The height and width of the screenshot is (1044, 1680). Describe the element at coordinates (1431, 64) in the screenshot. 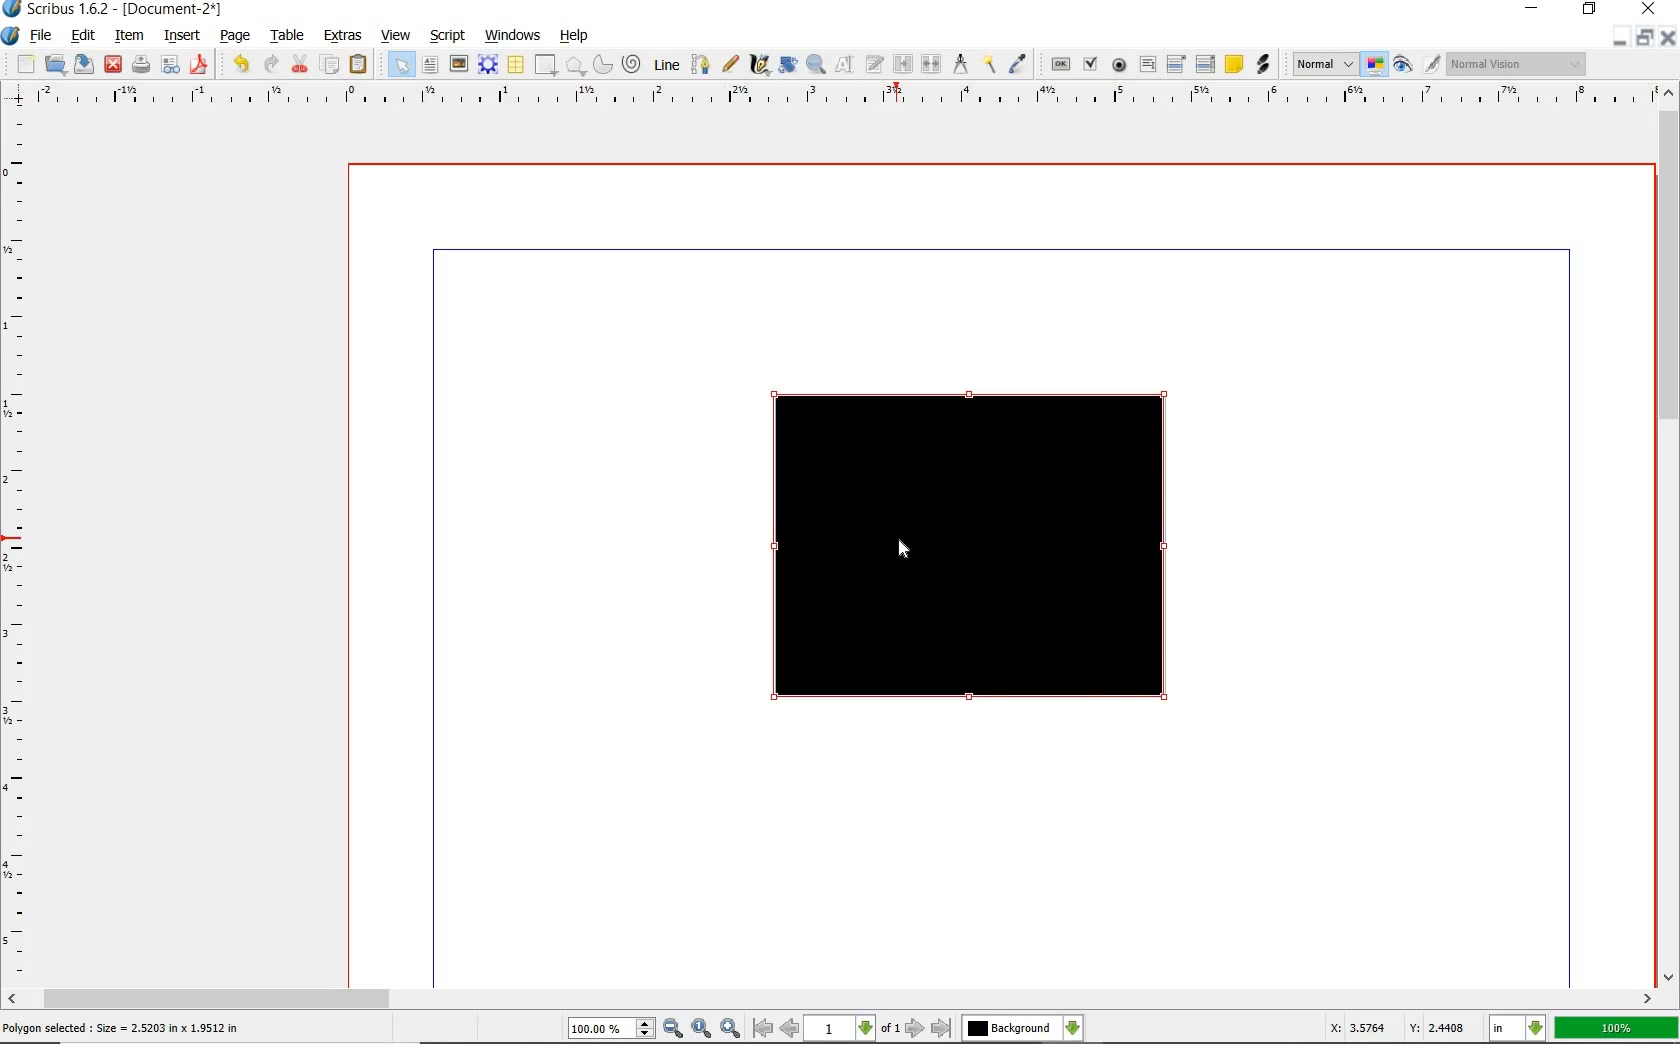

I see `edit in preview mode` at that location.